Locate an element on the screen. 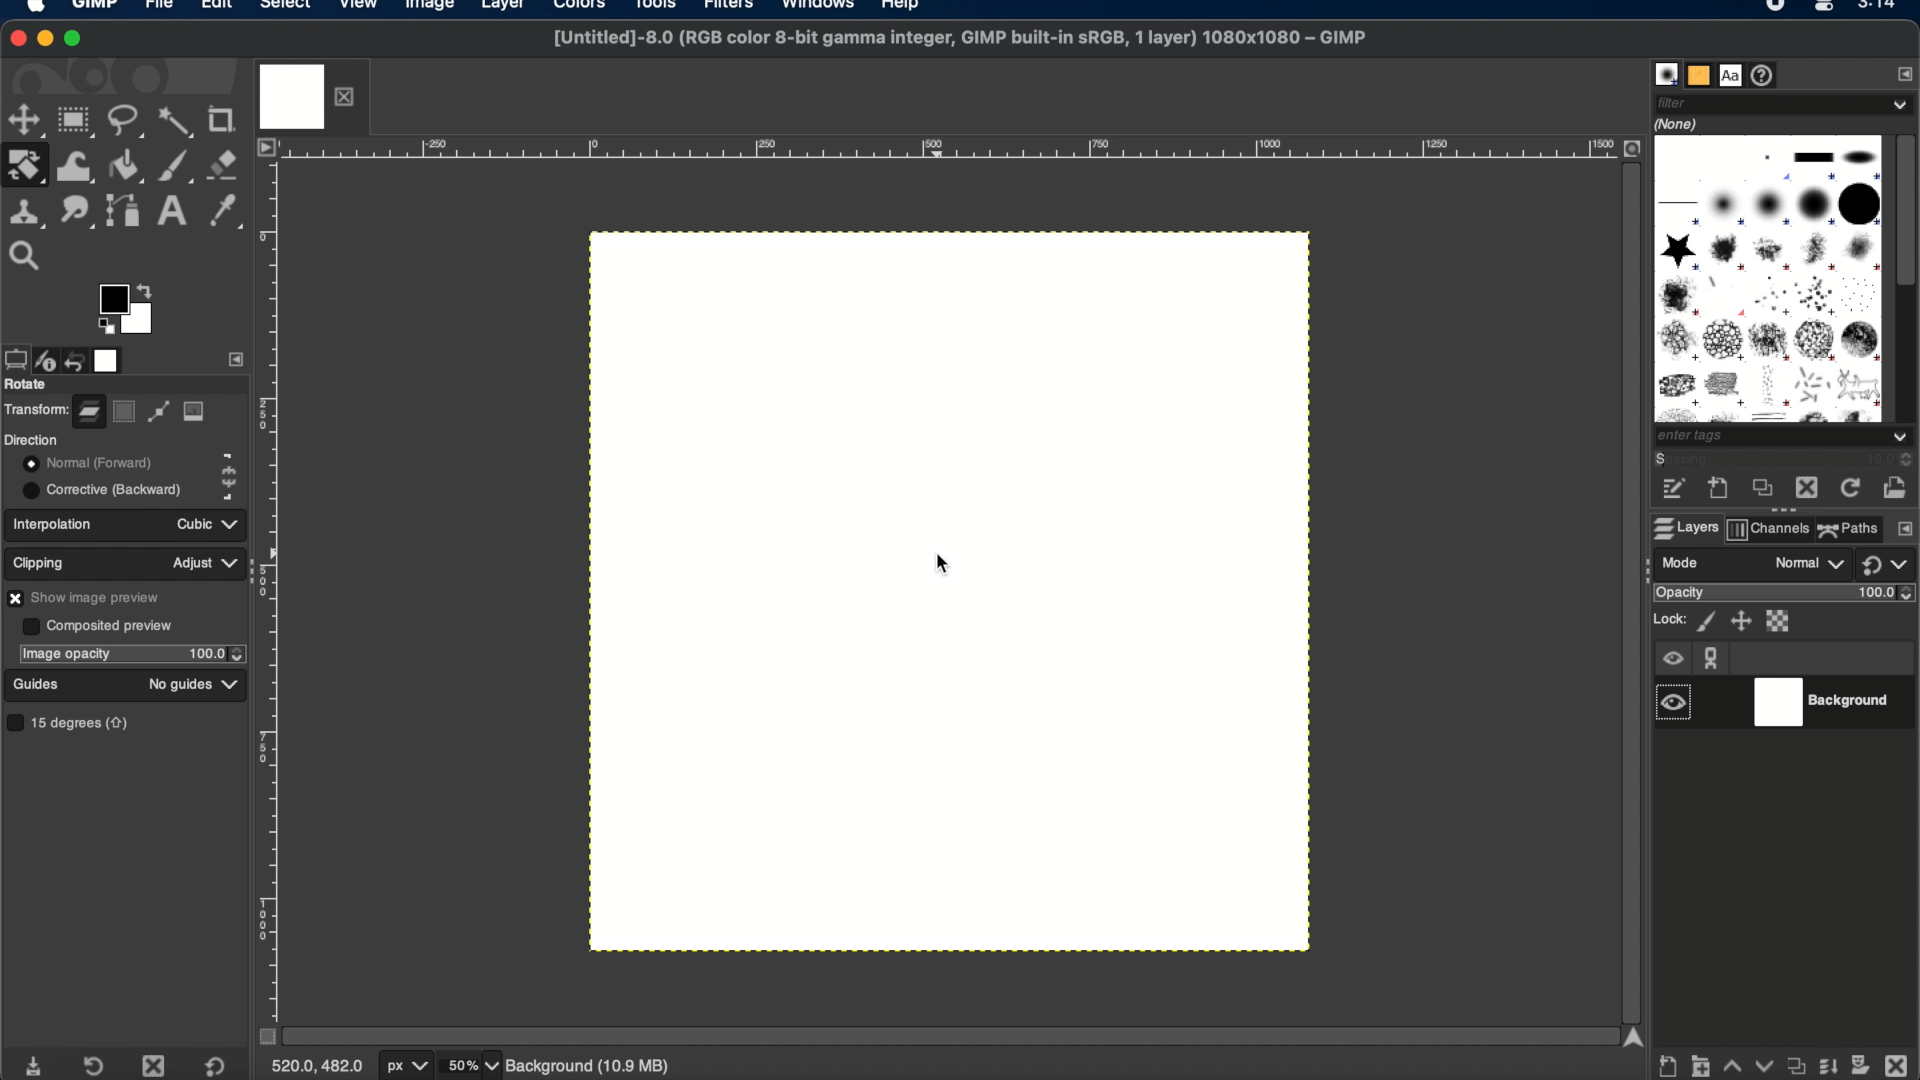 The image size is (1920, 1080). windows is located at coordinates (819, 8).